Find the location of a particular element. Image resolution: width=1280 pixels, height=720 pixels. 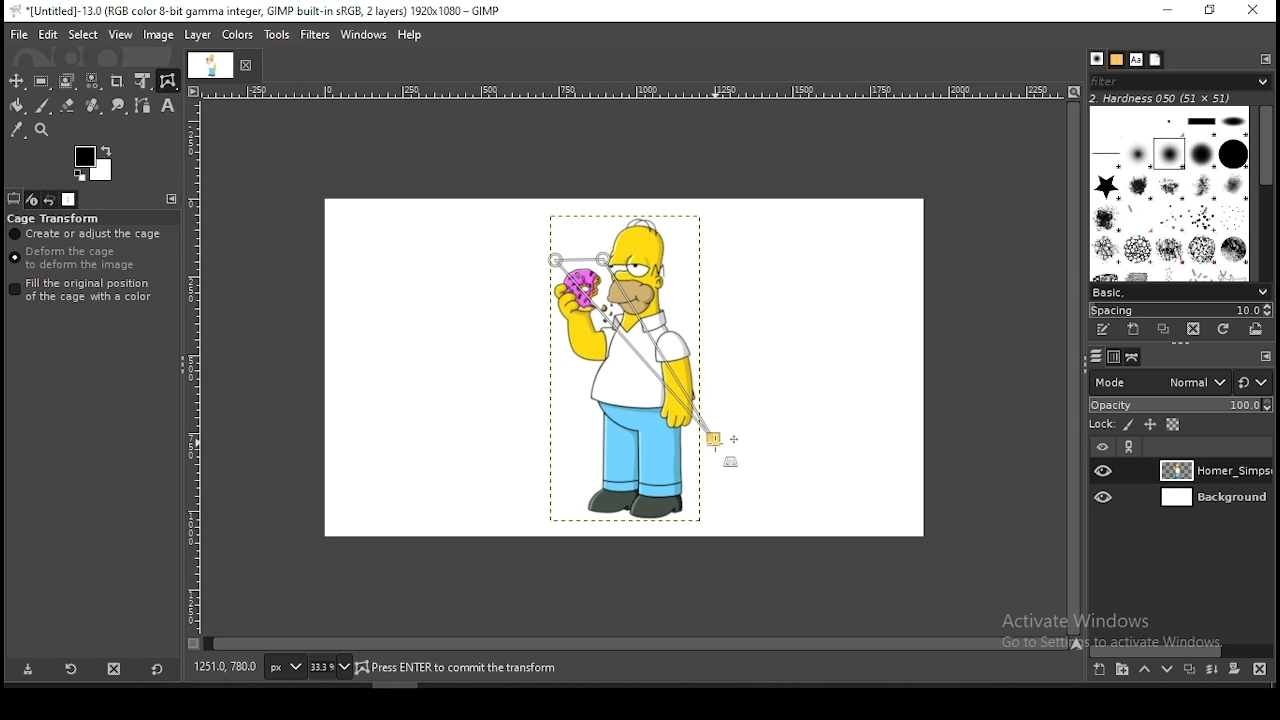

paintbrush tool is located at coordinates (42, 106).